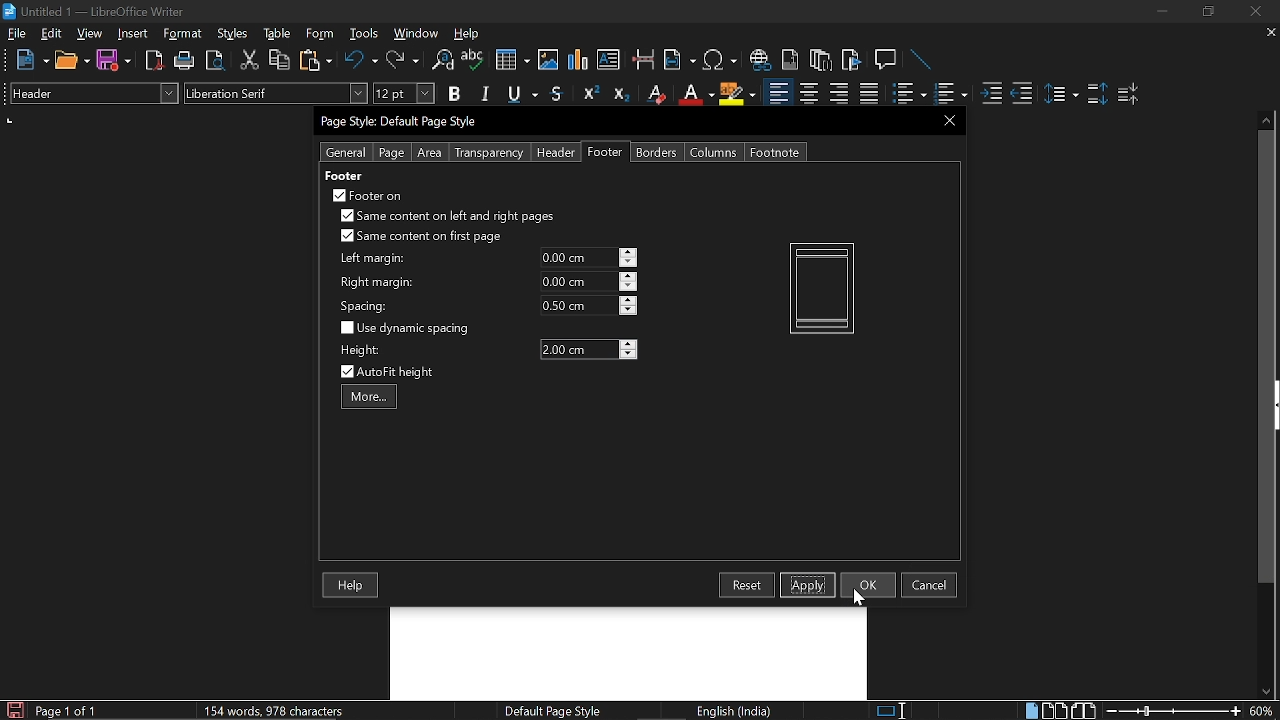 Image resolution: width=1280 pixels, height=720 pixels. What do you see at coordinates (852, 61) in the screenshot?
I see `Insert bibliography` at bounding box center [852, 61].